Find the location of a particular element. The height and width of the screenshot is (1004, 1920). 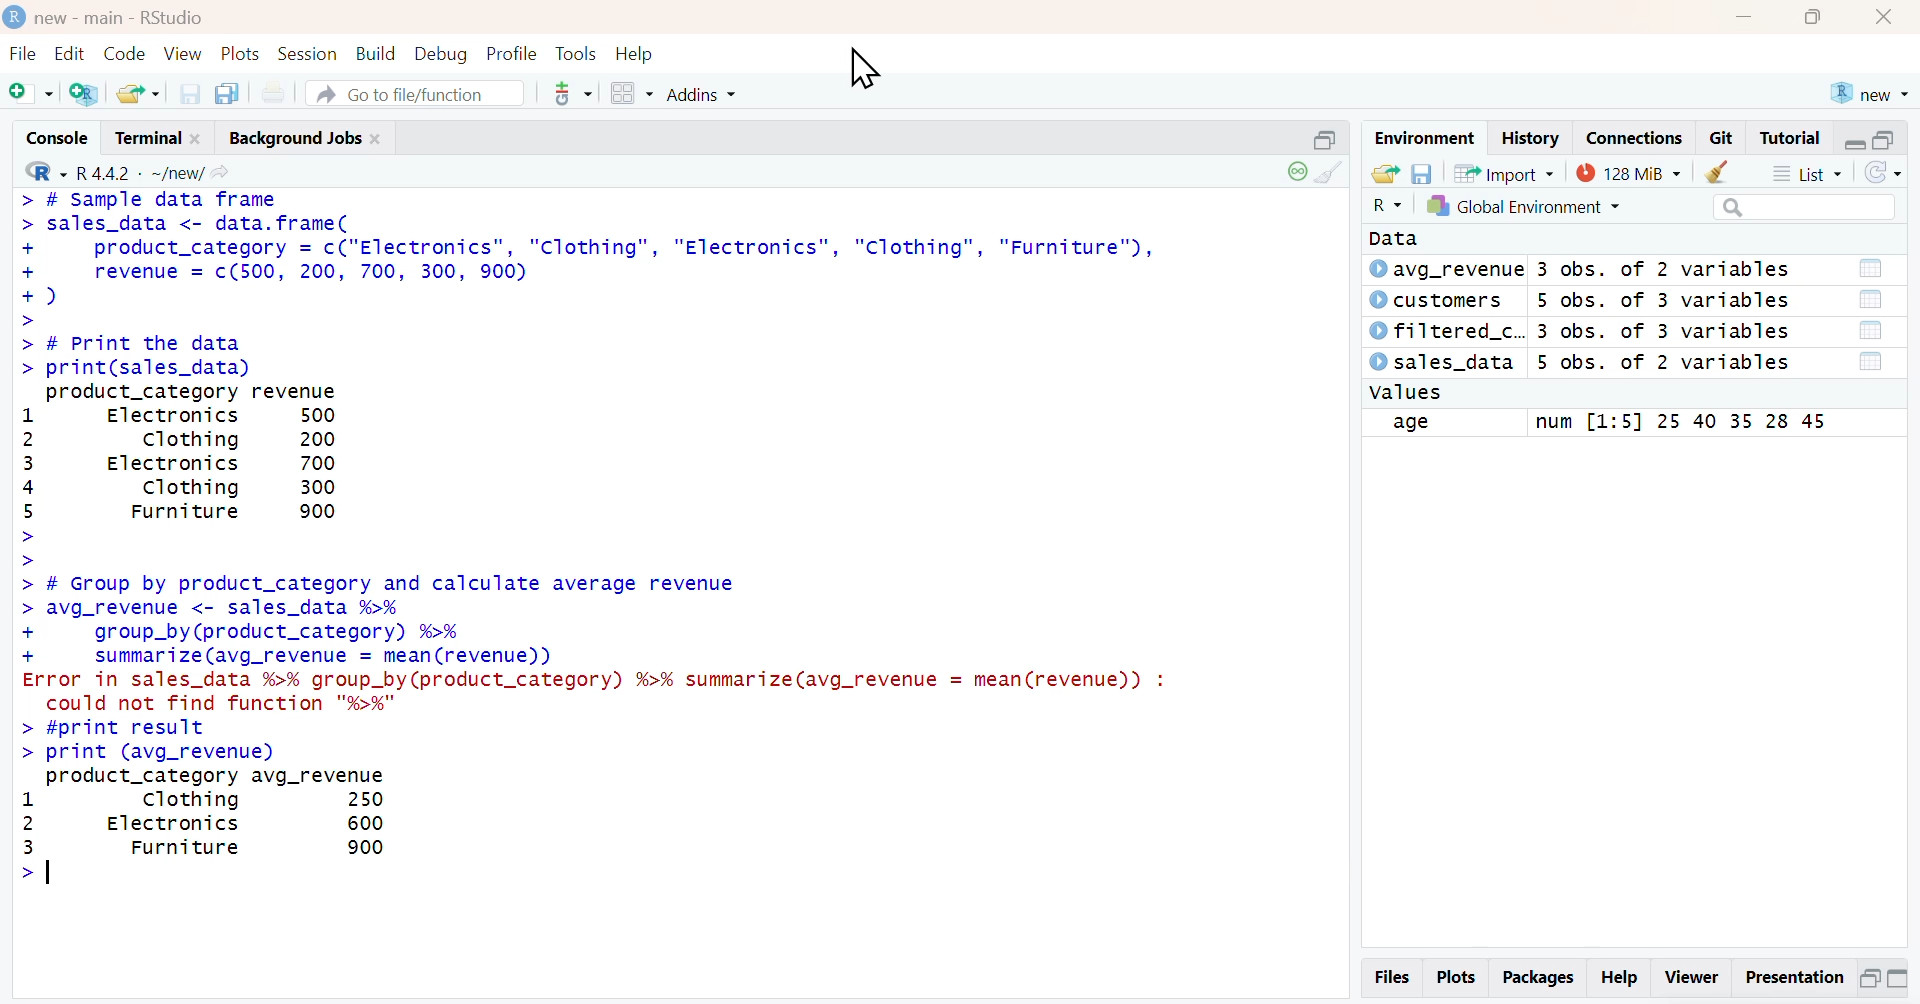

View is located at coordinates (184, 55).